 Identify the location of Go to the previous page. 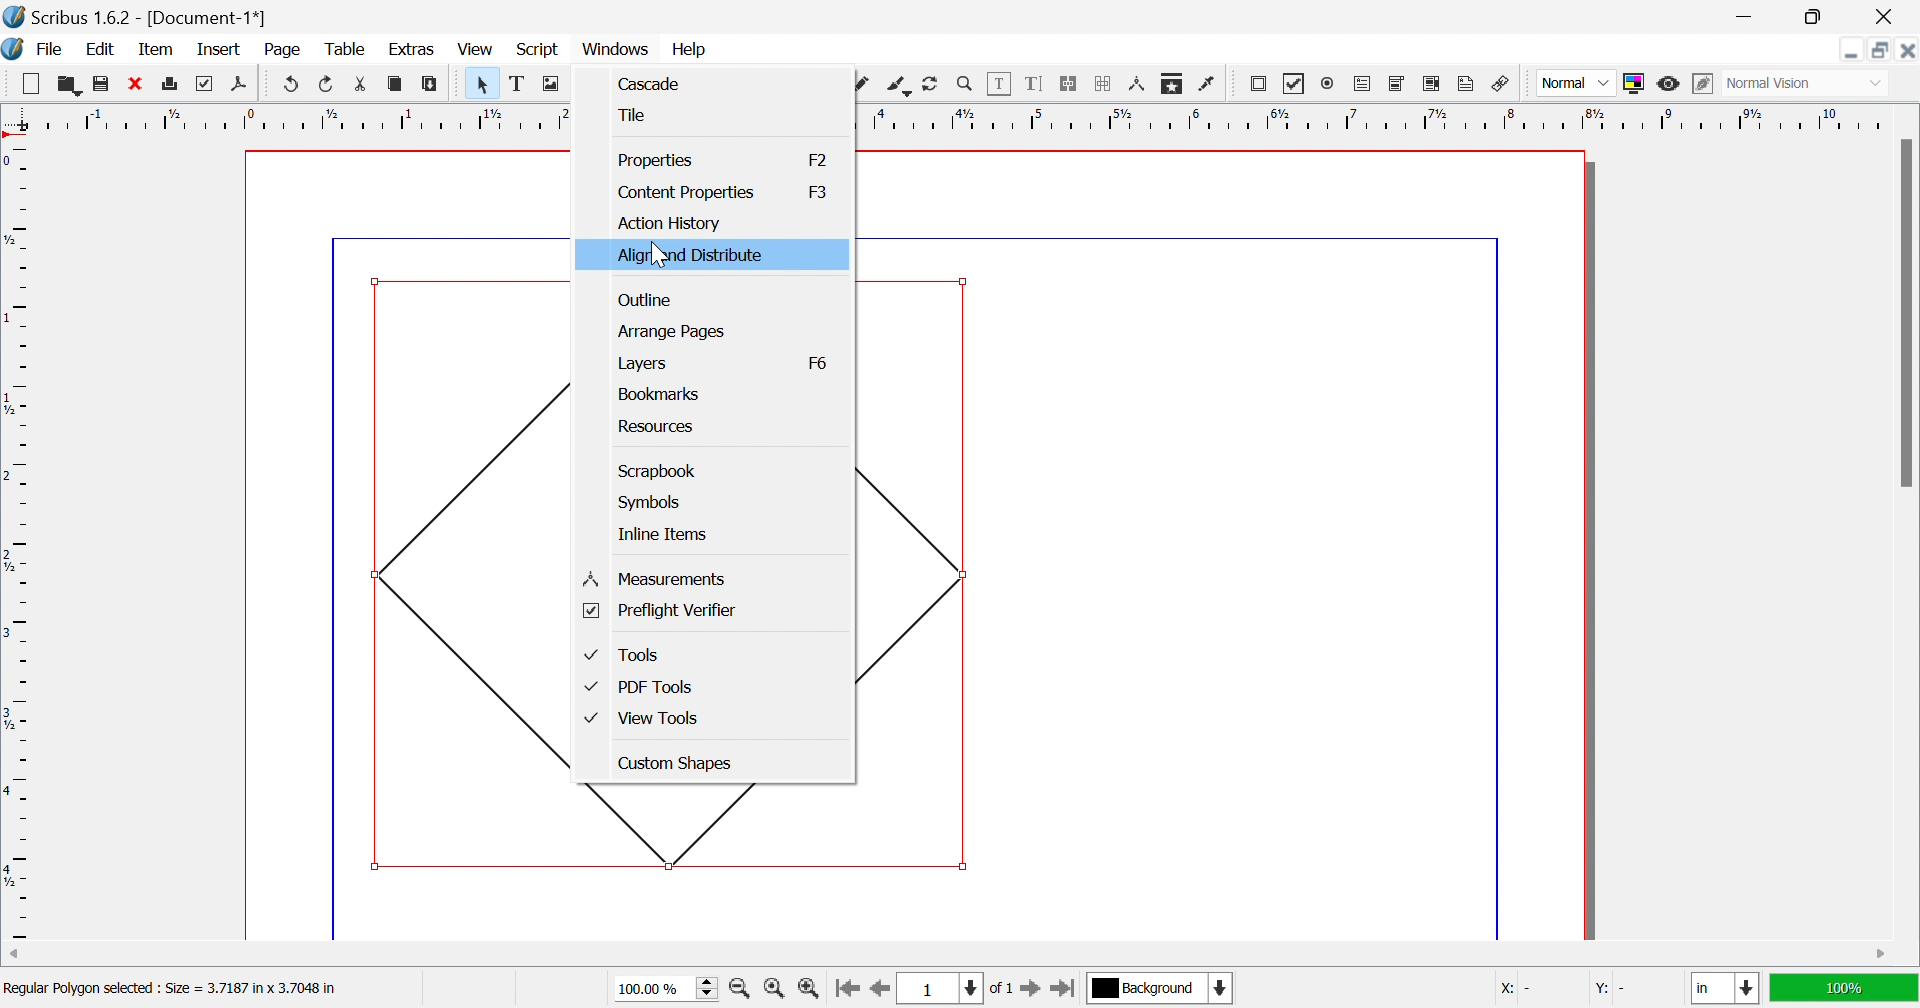
(877, 995).